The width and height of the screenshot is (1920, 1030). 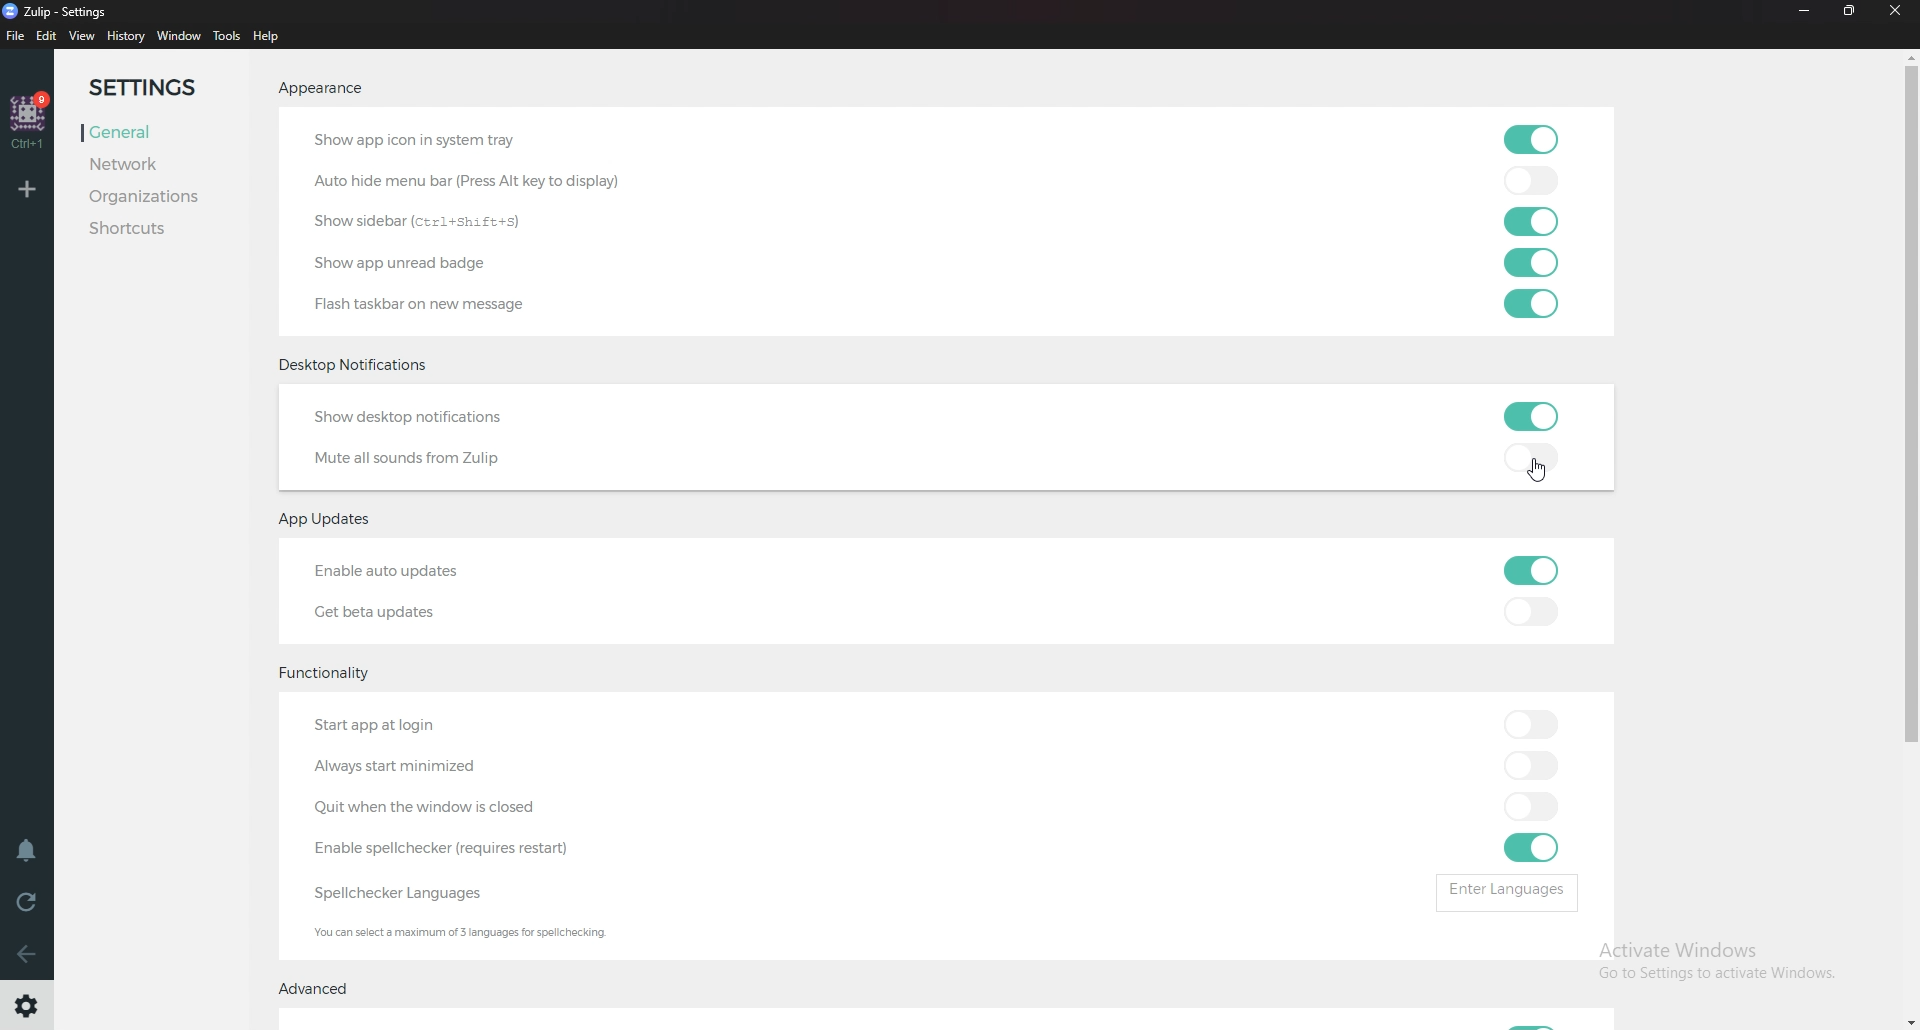 What do you see at coordinates (318, 91) in the screenshot?
I see `Appearance` at bounding box center [318, 91].